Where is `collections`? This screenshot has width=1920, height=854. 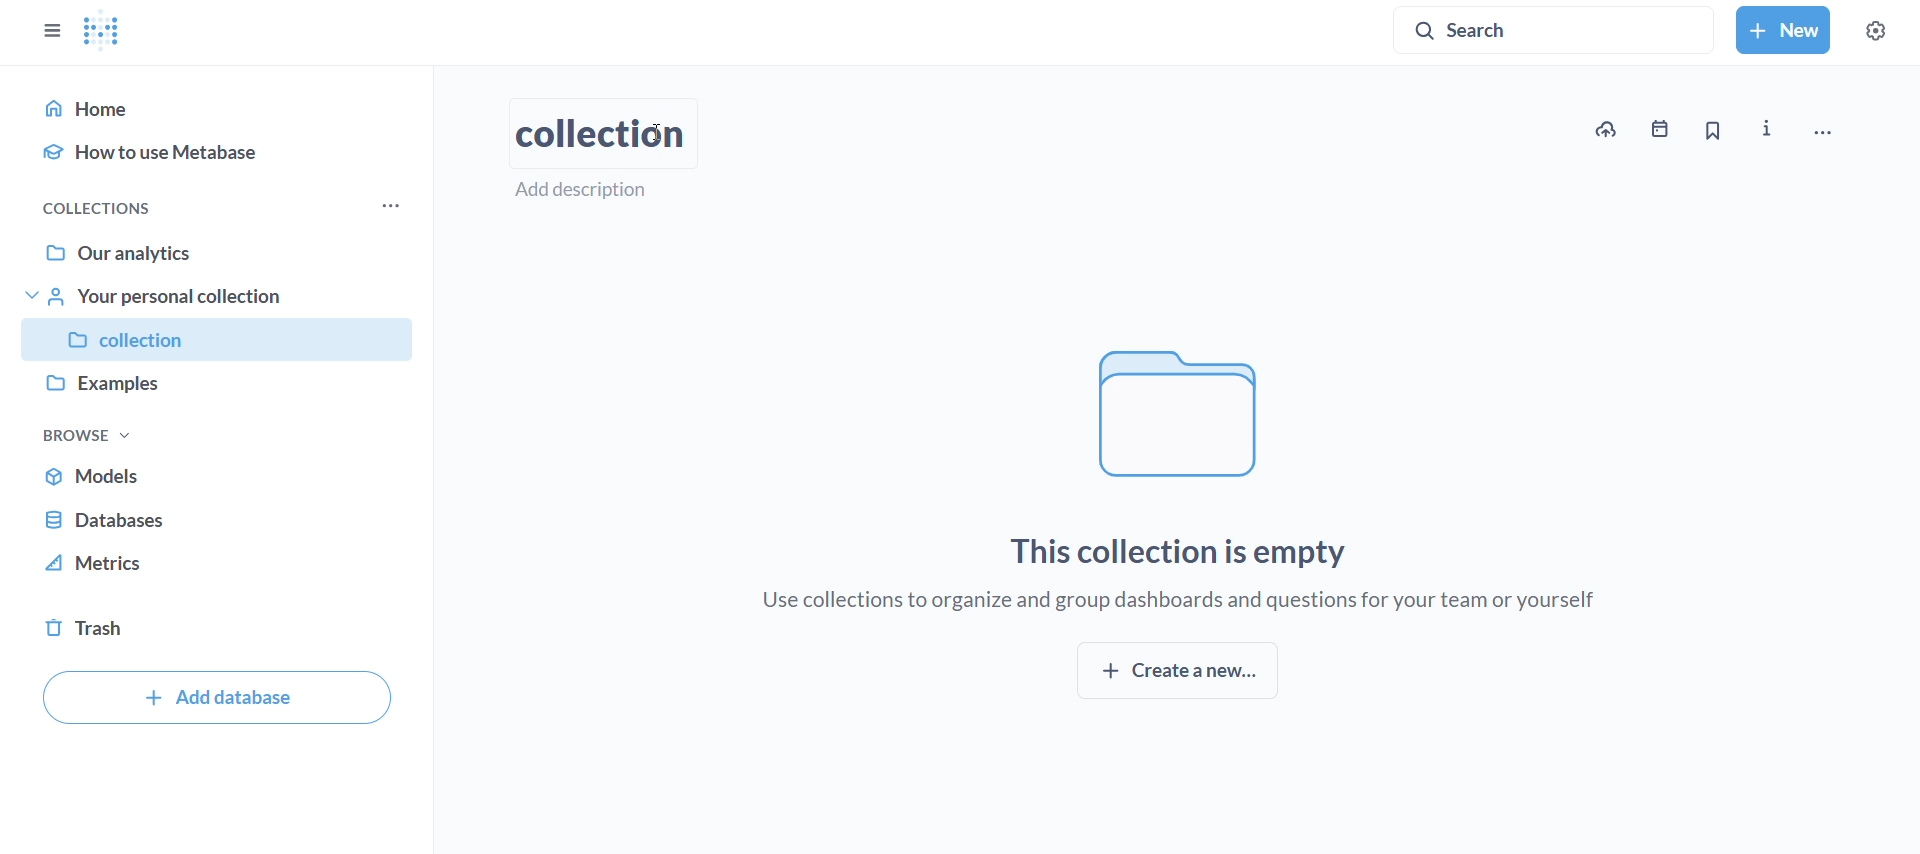 collections is located at coordinates (96, 209).